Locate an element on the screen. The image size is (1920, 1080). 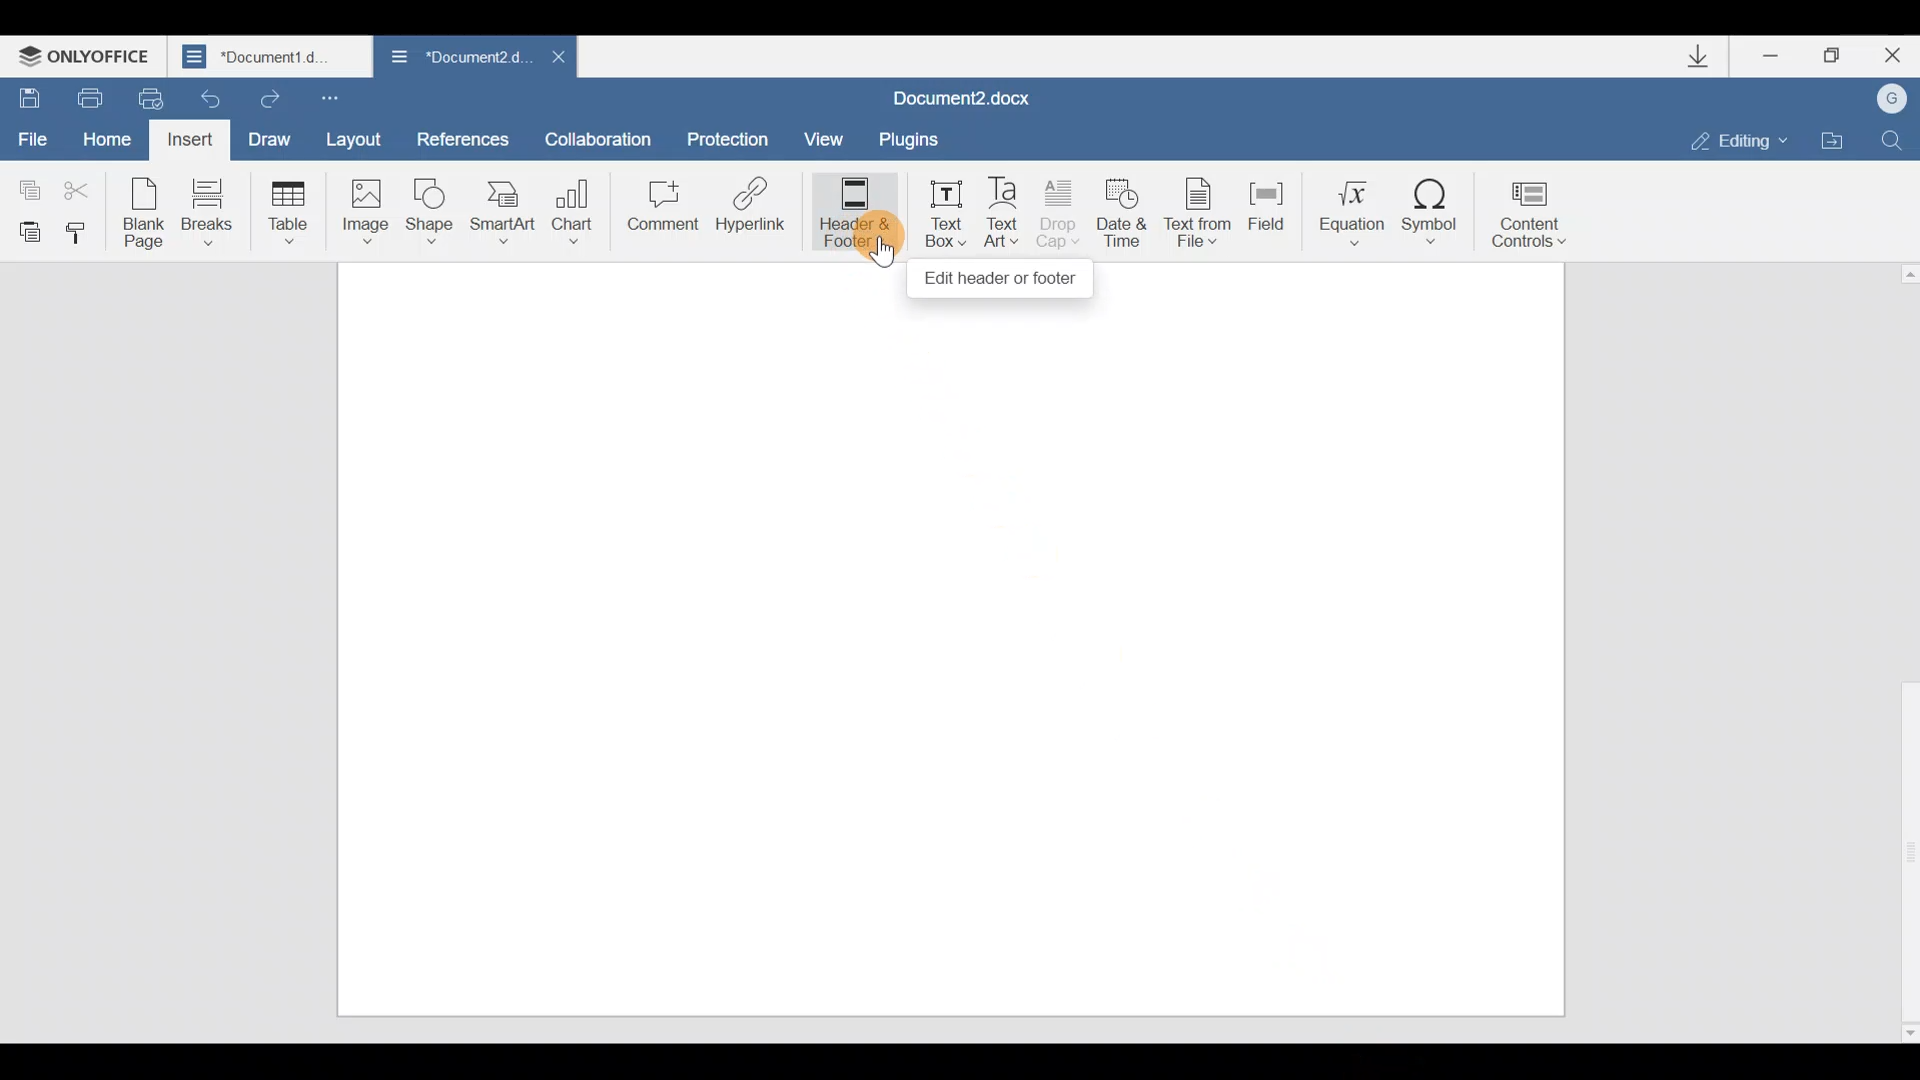
Symbol is located at coordinates (1438, 204).